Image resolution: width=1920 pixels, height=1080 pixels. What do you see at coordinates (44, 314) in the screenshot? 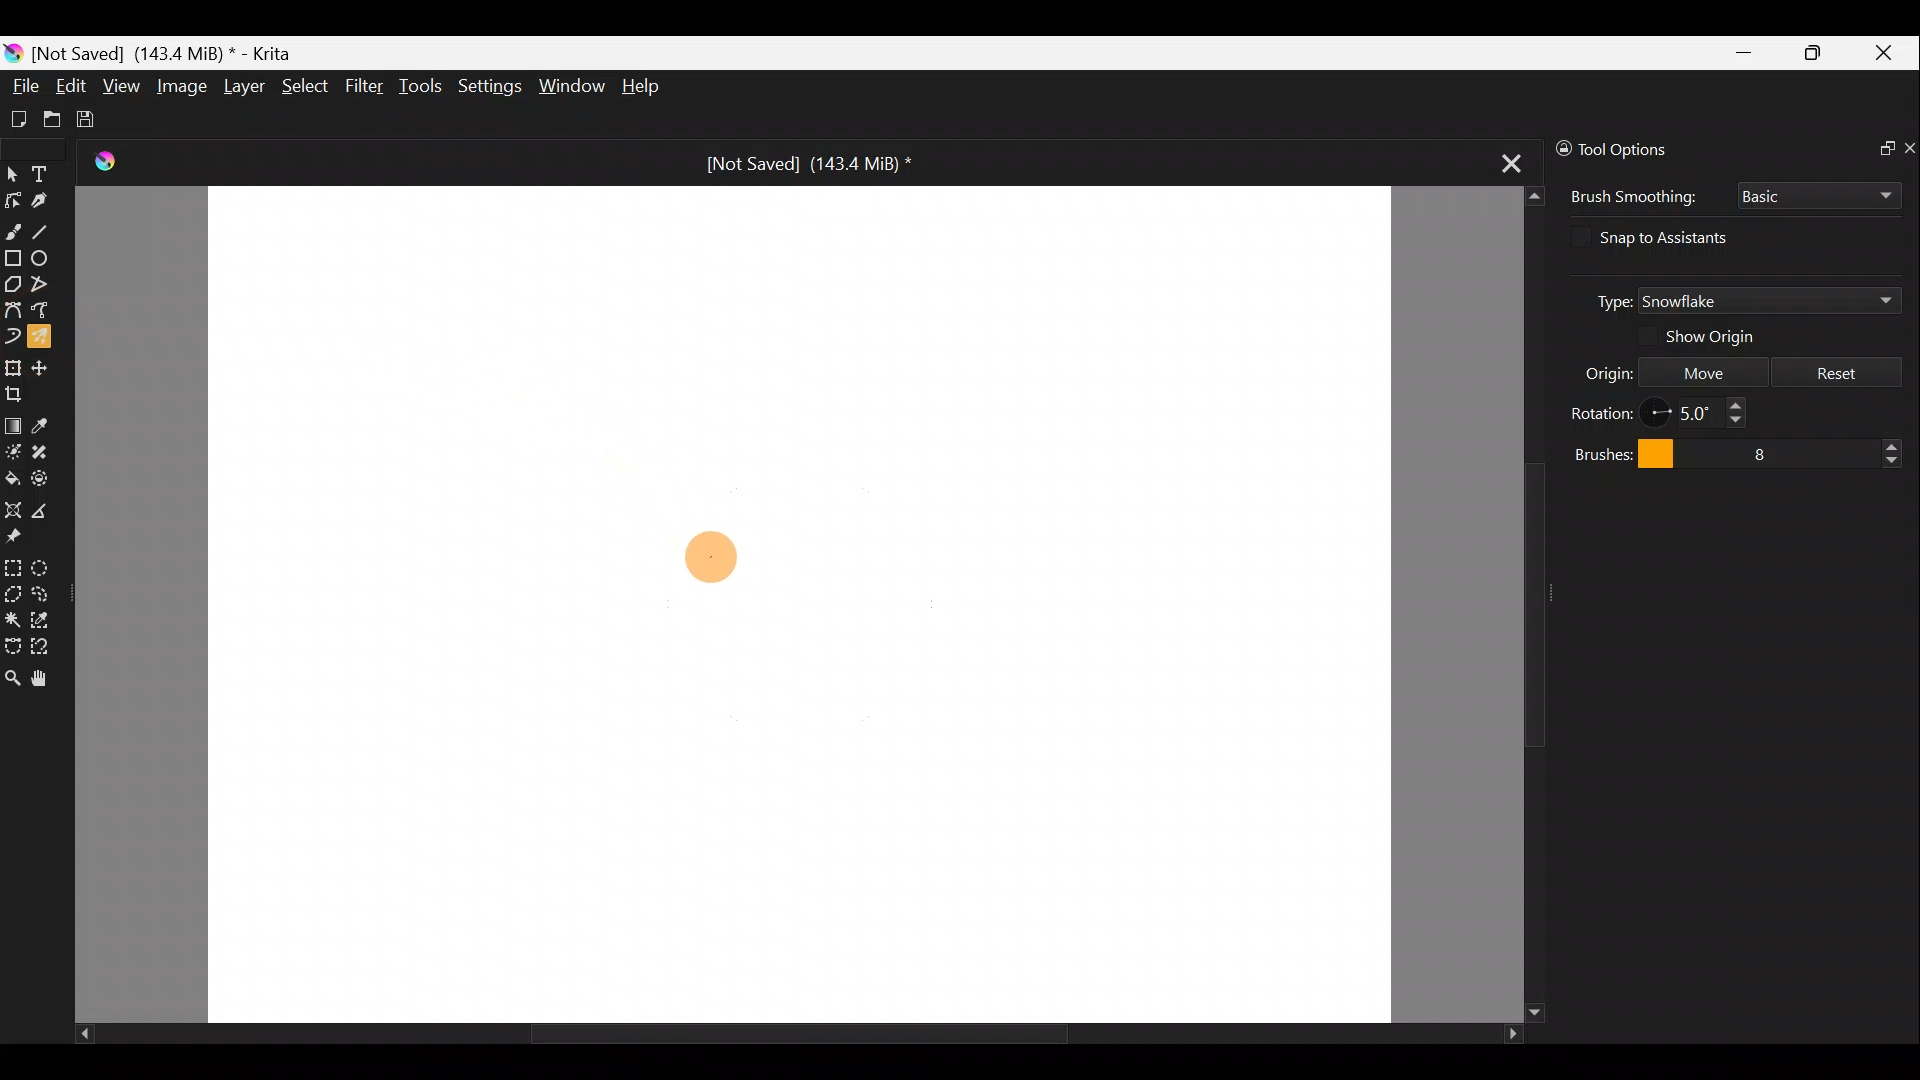
I see `Freehand path tool` at bounding box center [44, 314].